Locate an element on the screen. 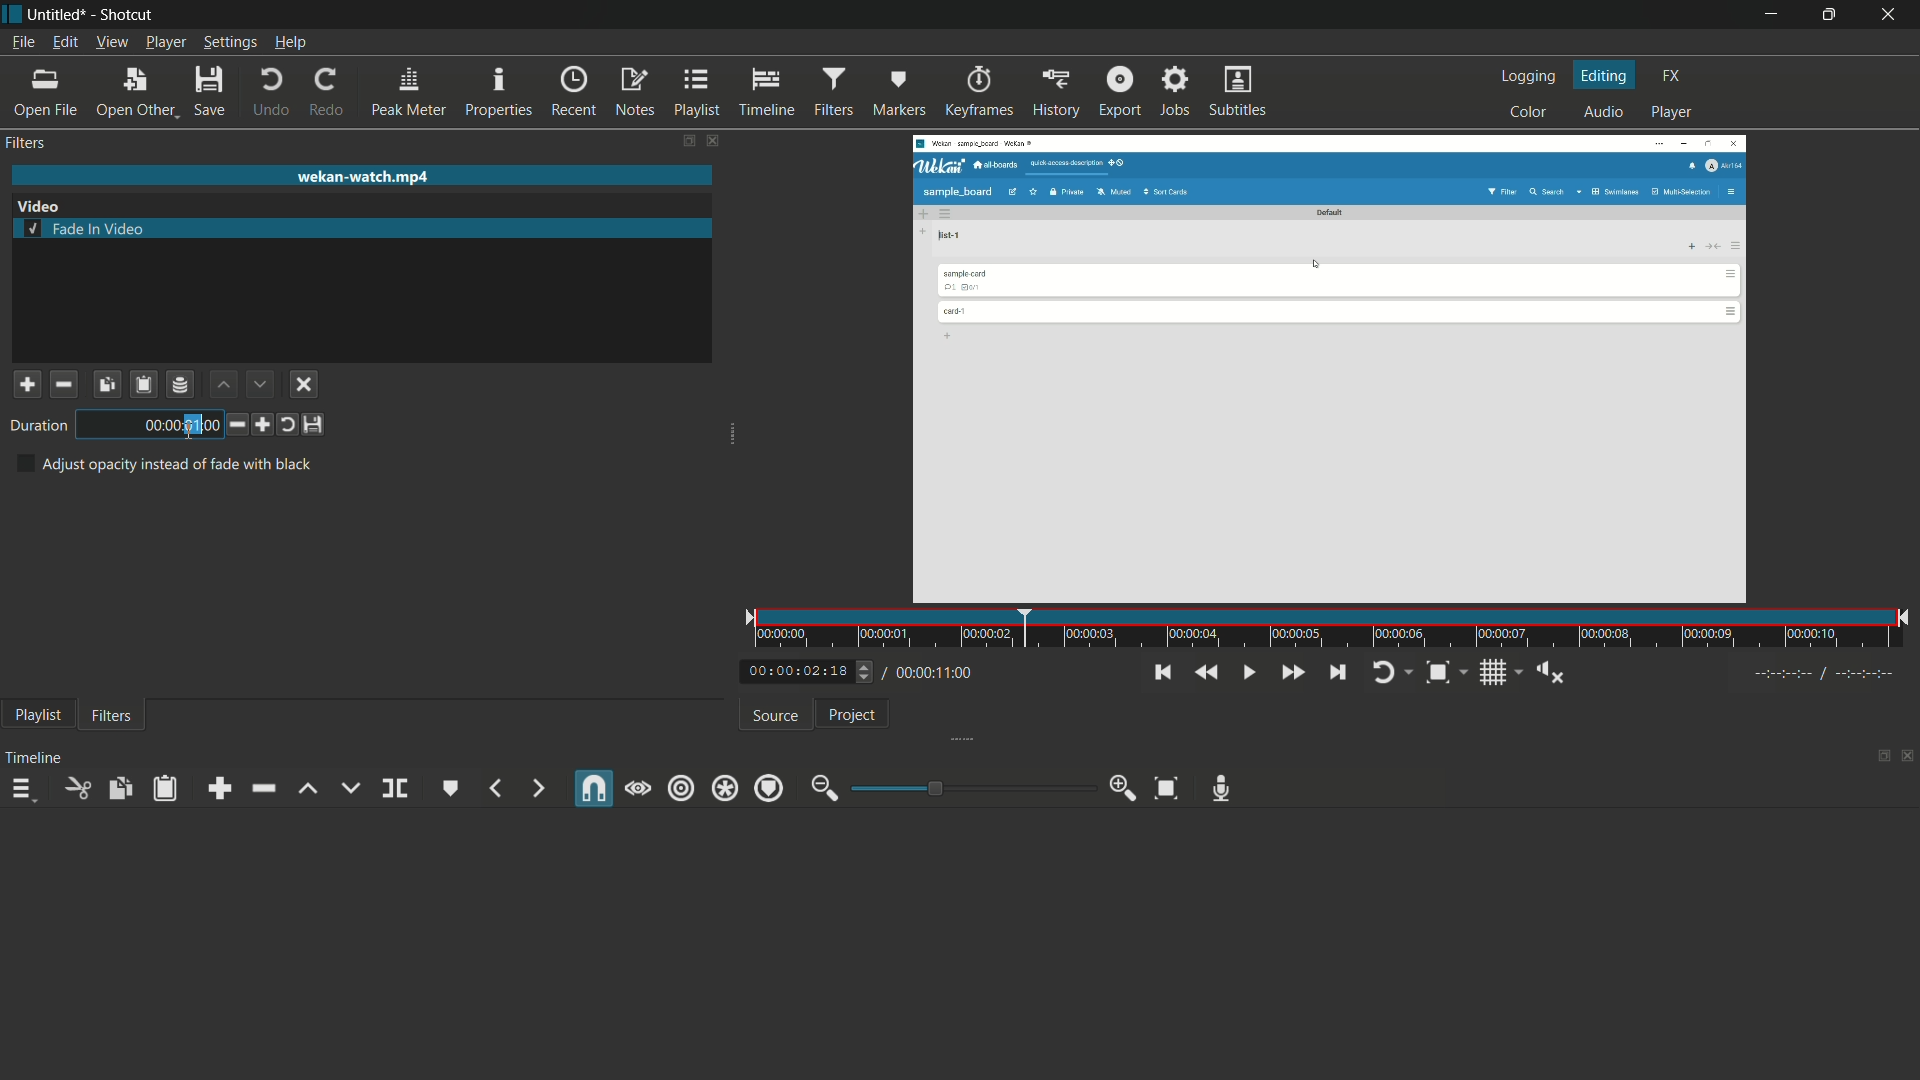 This screenshot has width=1920, height=1080. paste is located at coordinates (163, 790).